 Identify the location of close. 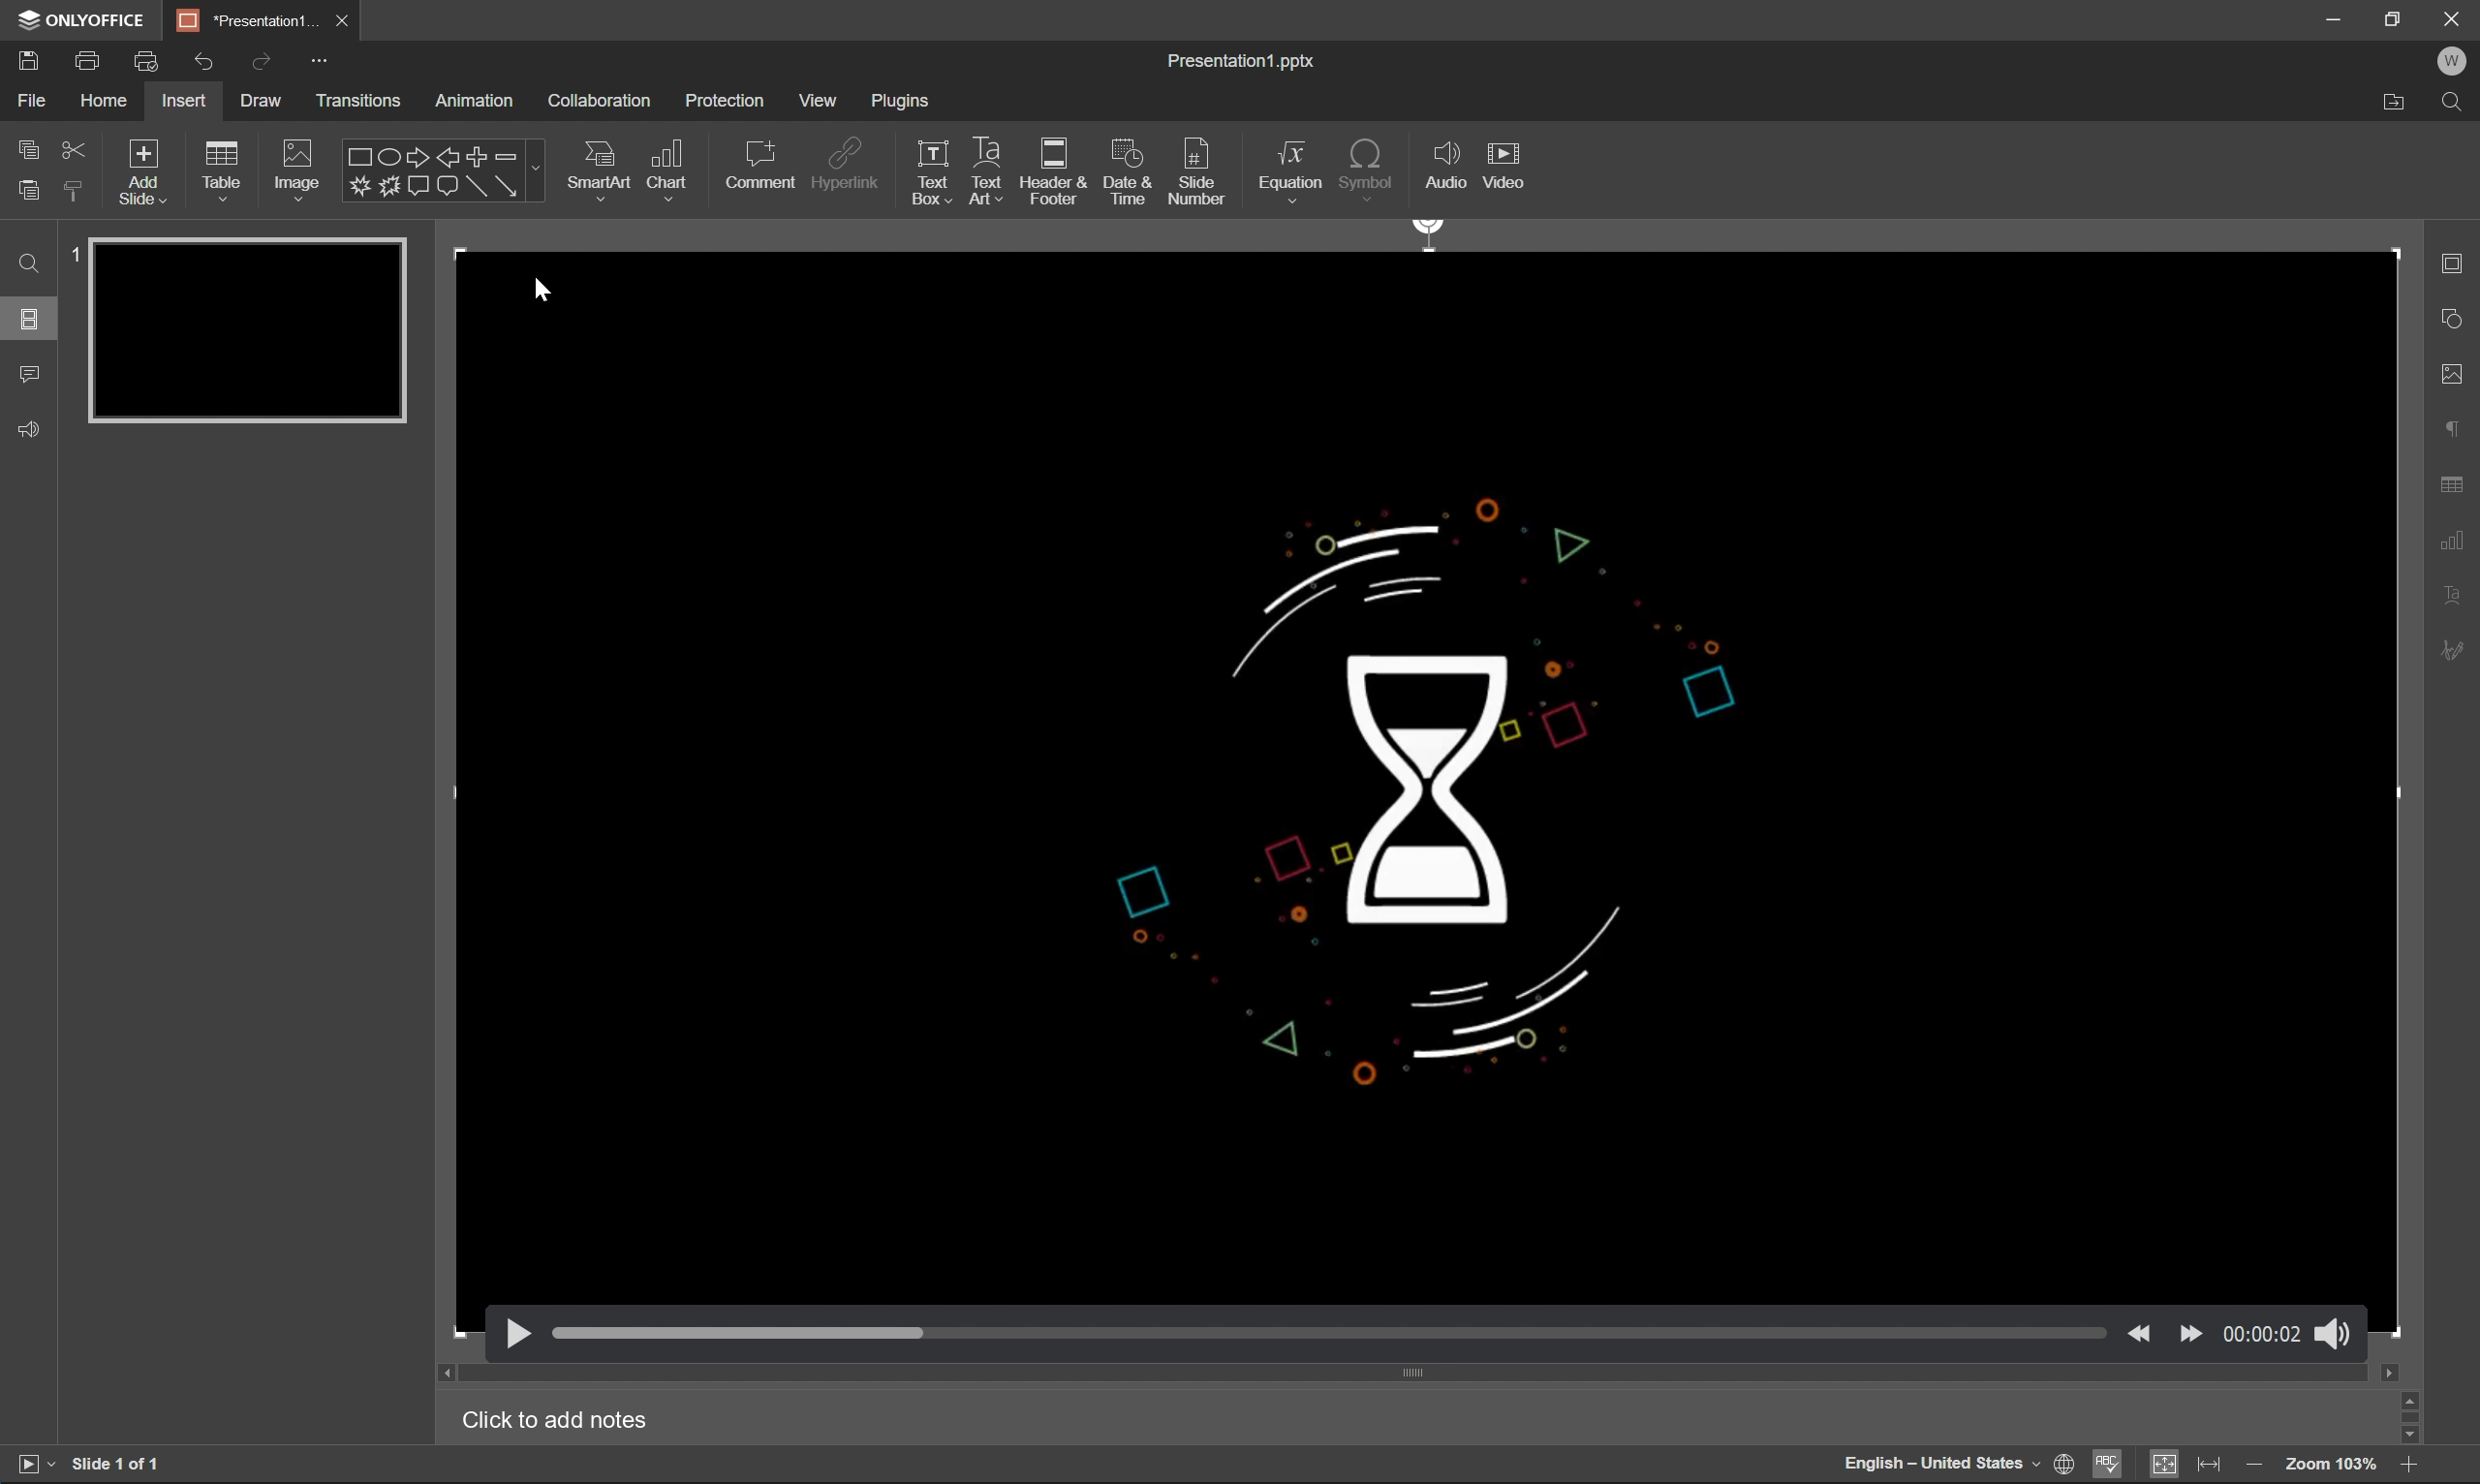
(347, 20).